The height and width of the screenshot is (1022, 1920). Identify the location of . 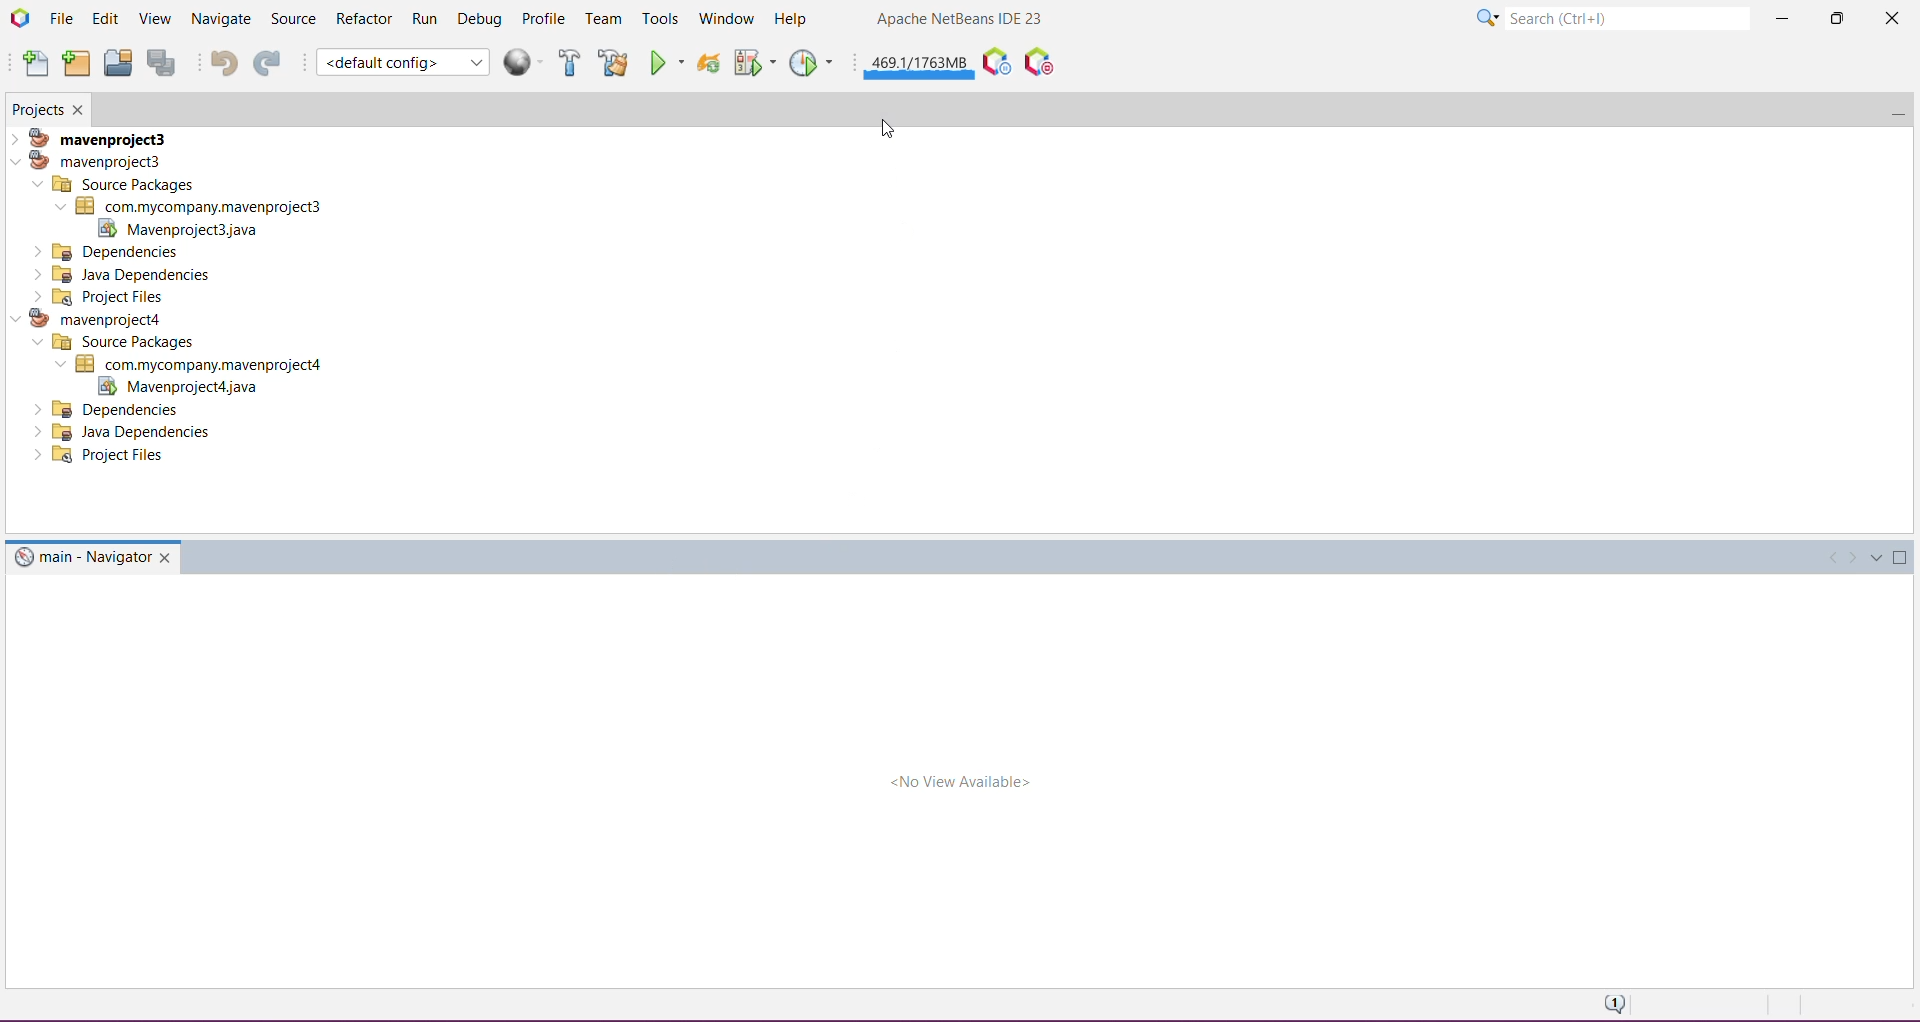
(526, 62).